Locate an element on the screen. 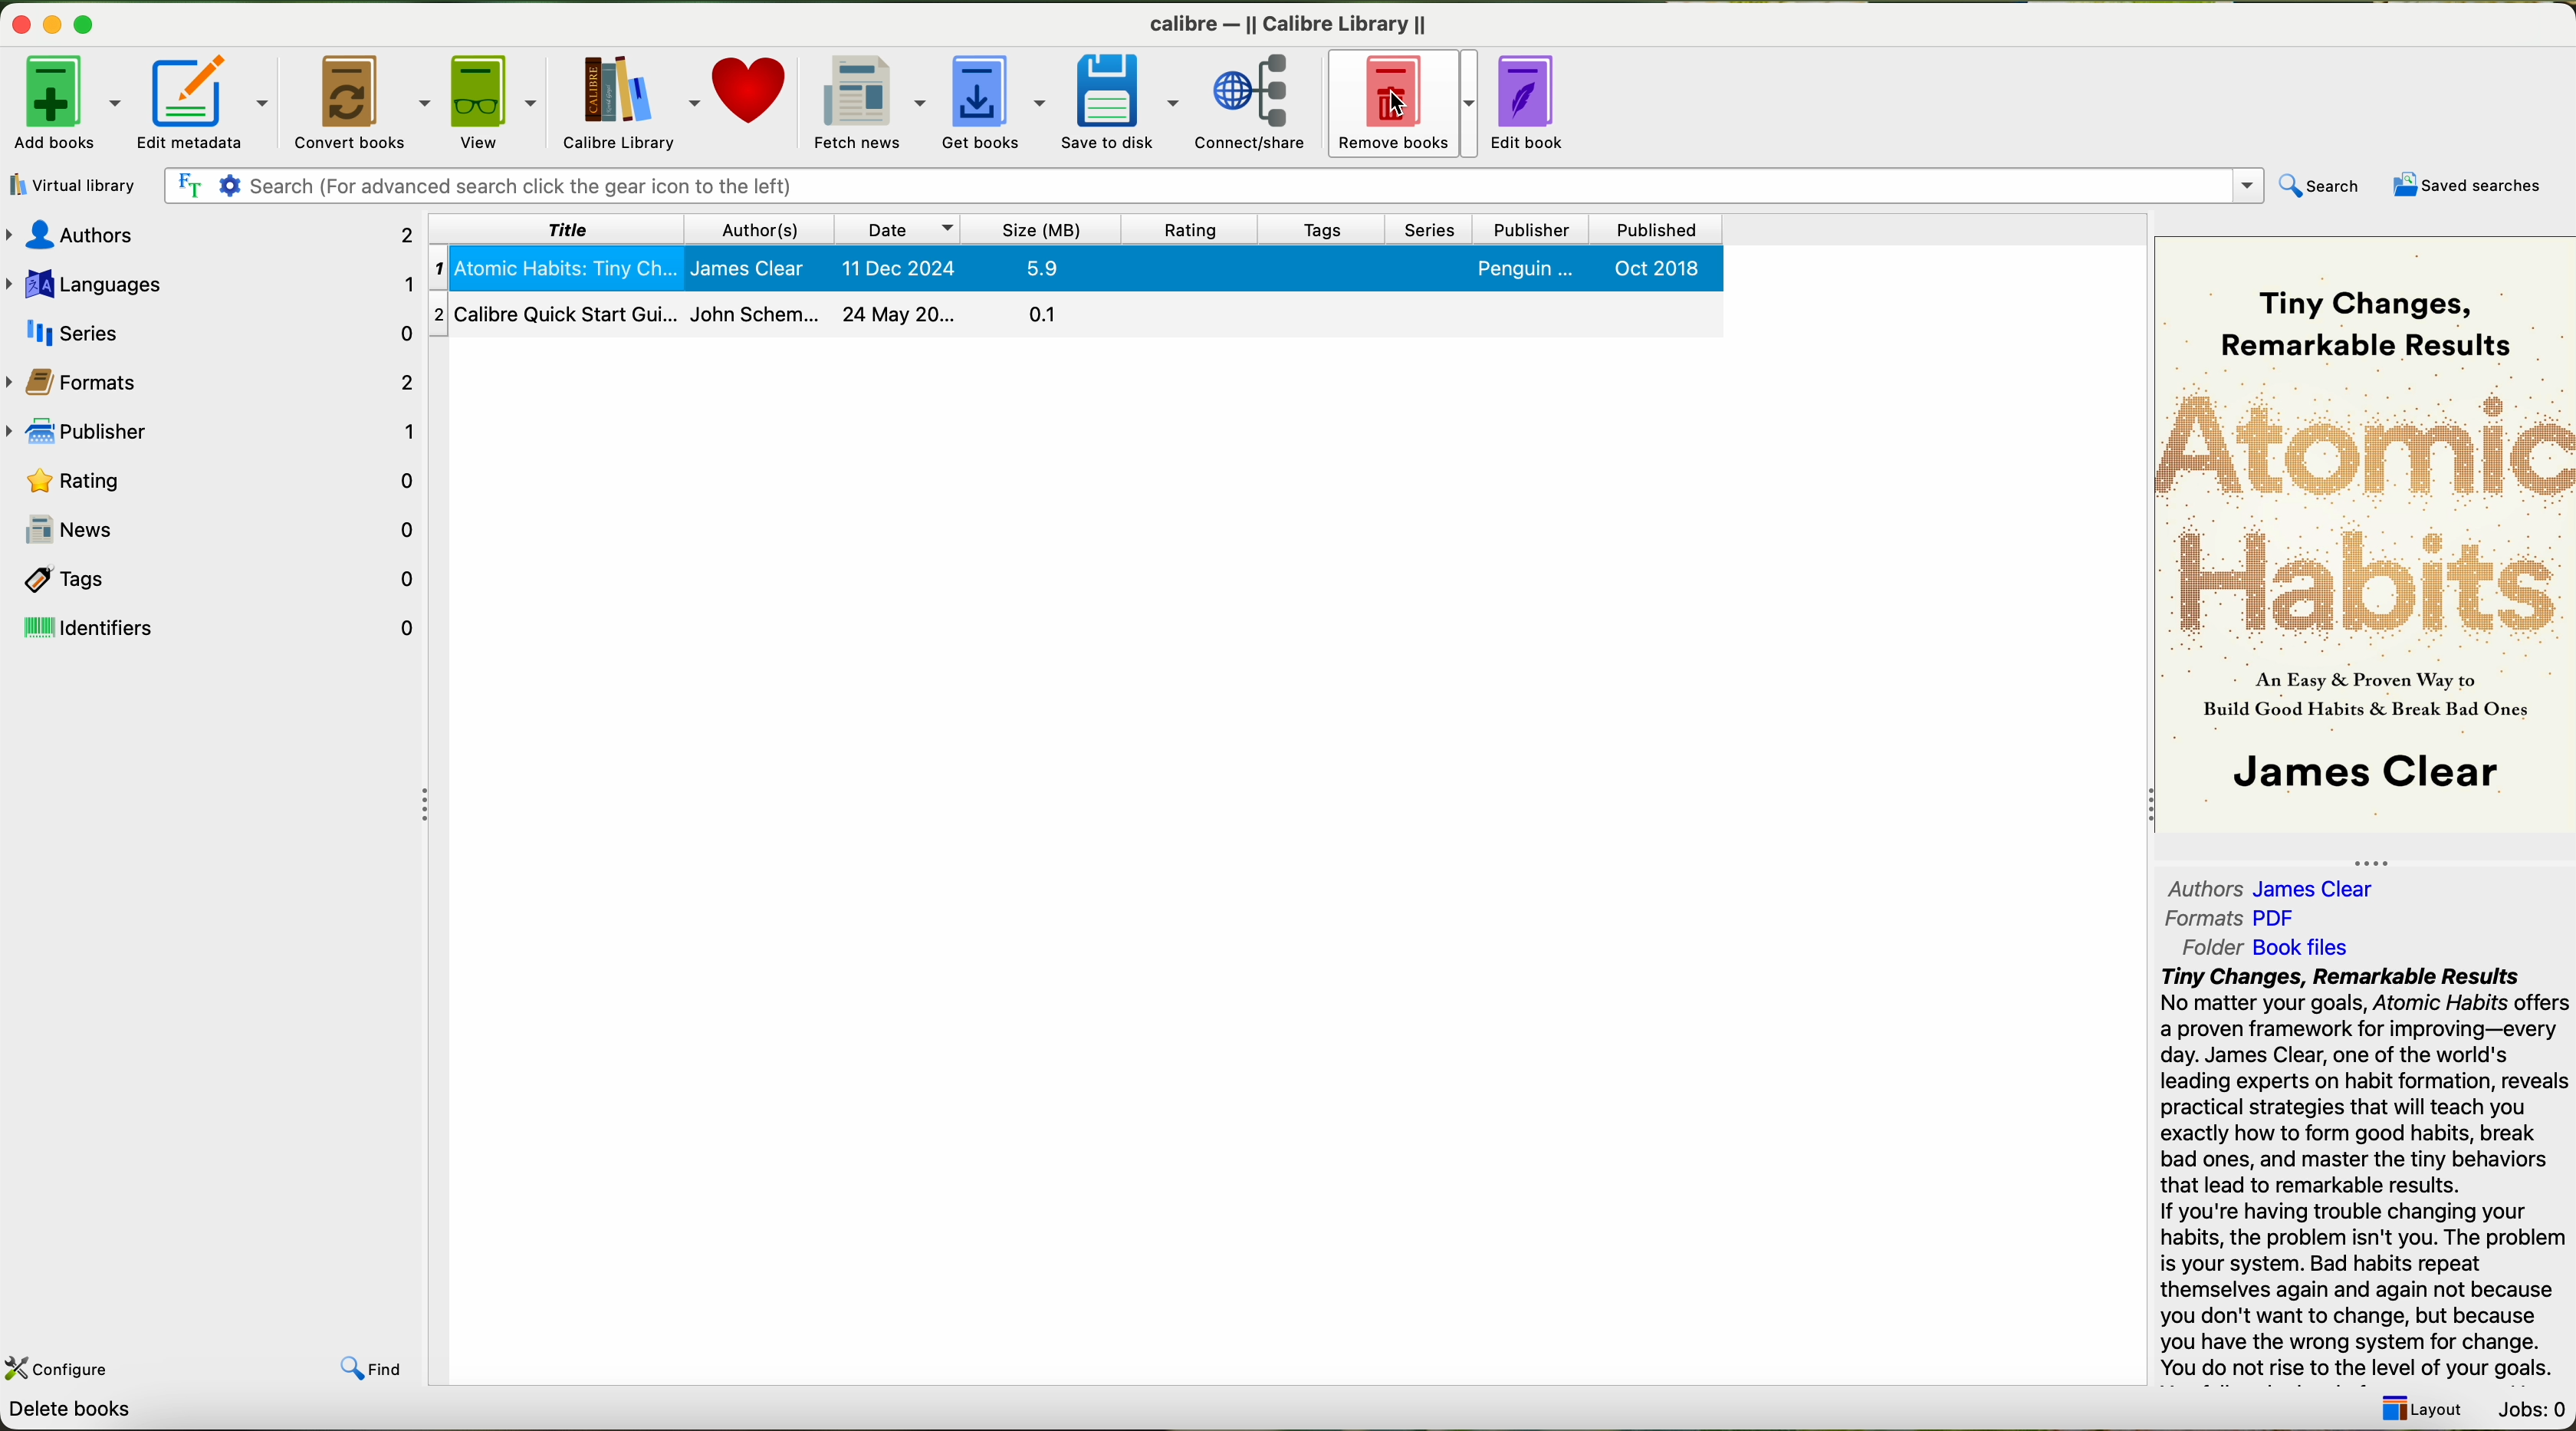  news is located at coordinates (216, 523).